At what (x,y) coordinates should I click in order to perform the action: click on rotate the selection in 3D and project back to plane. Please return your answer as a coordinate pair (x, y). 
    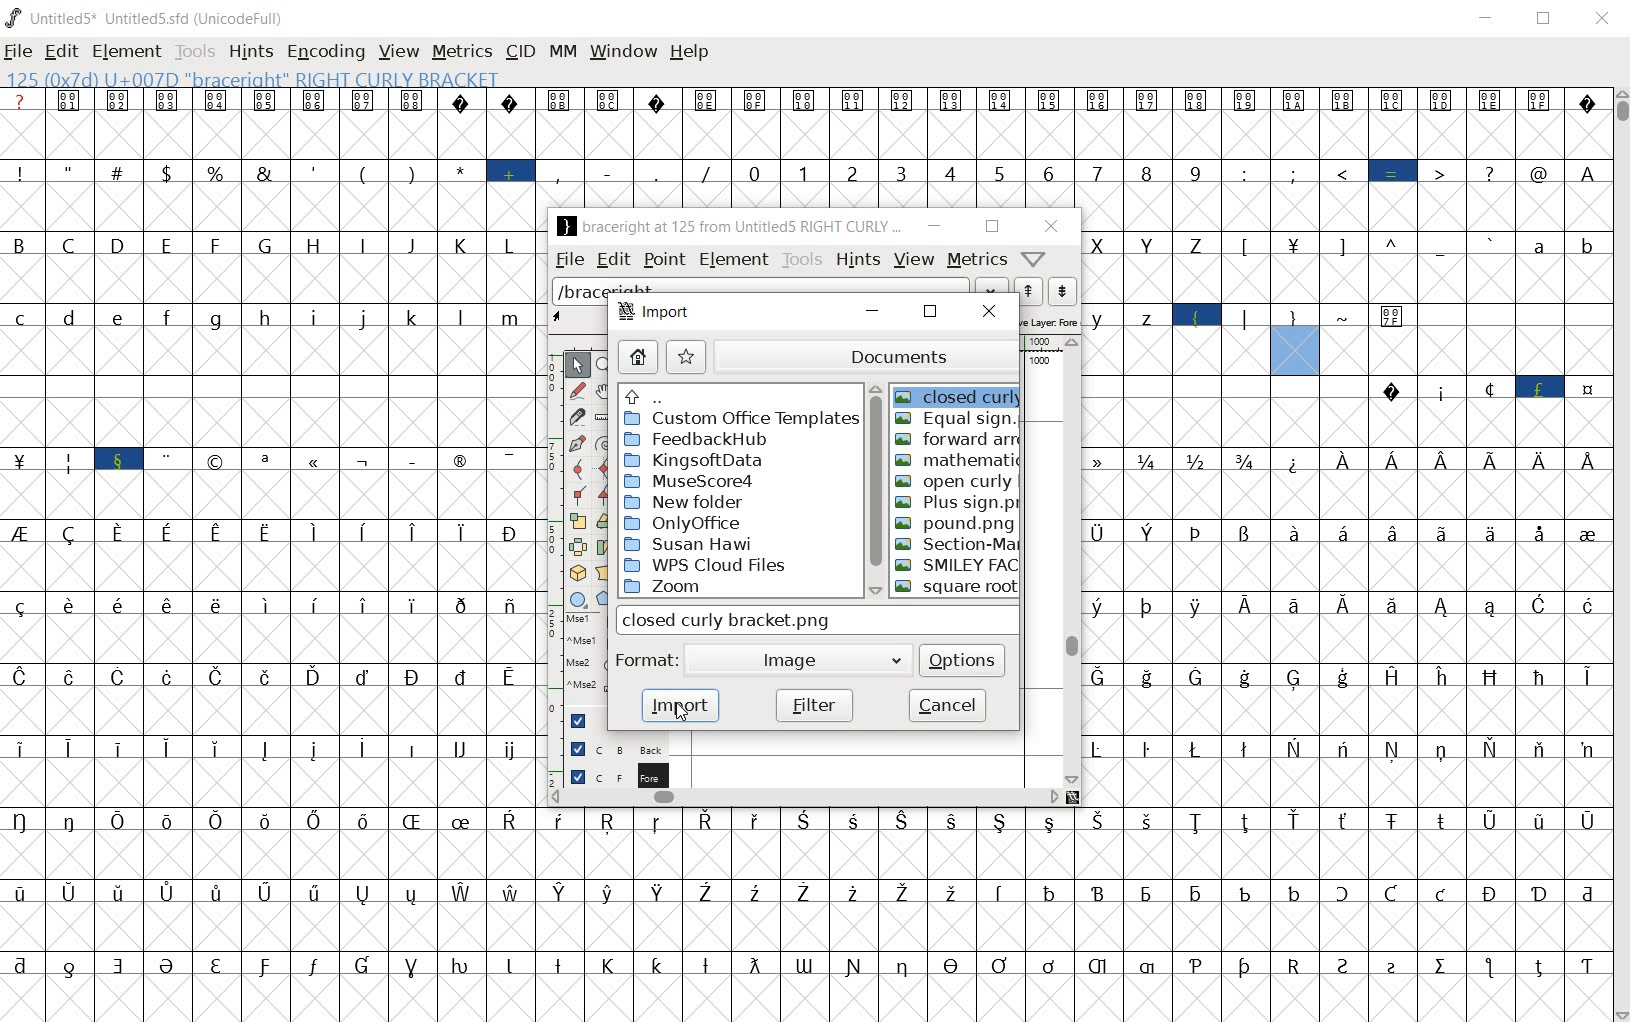
    Looking at the image, I should click on (575, 573).